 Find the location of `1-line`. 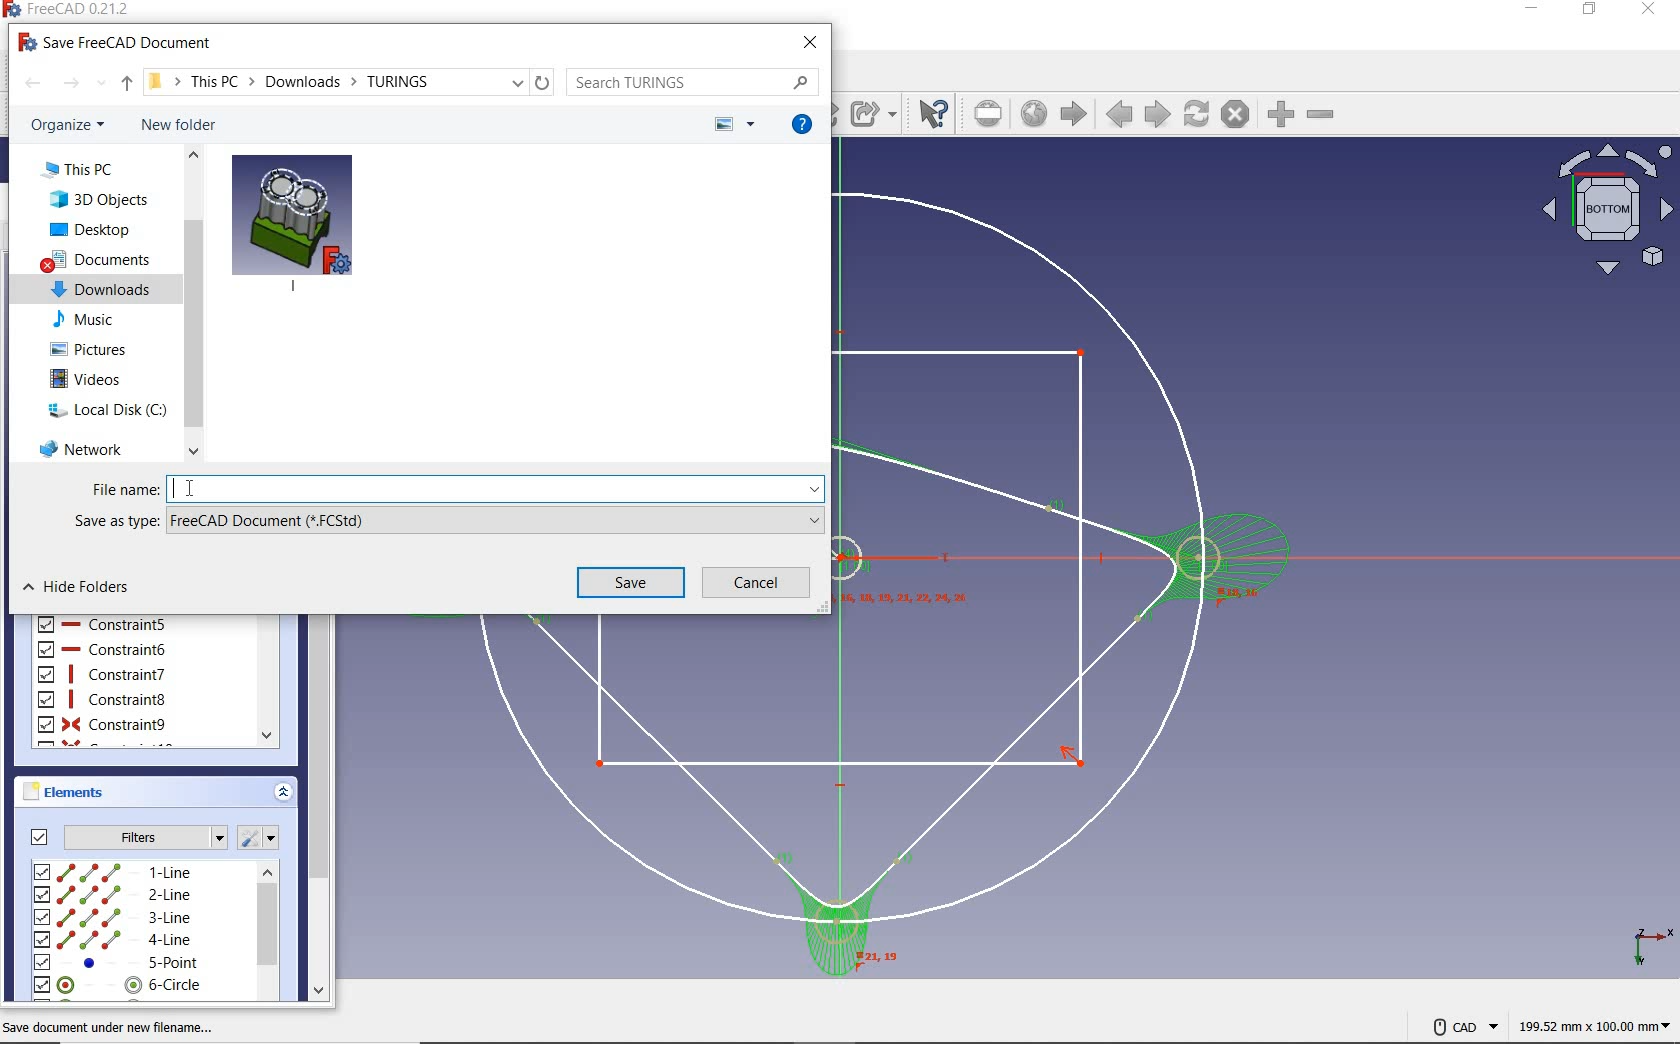

1-line is located at coordinates (114, 871).